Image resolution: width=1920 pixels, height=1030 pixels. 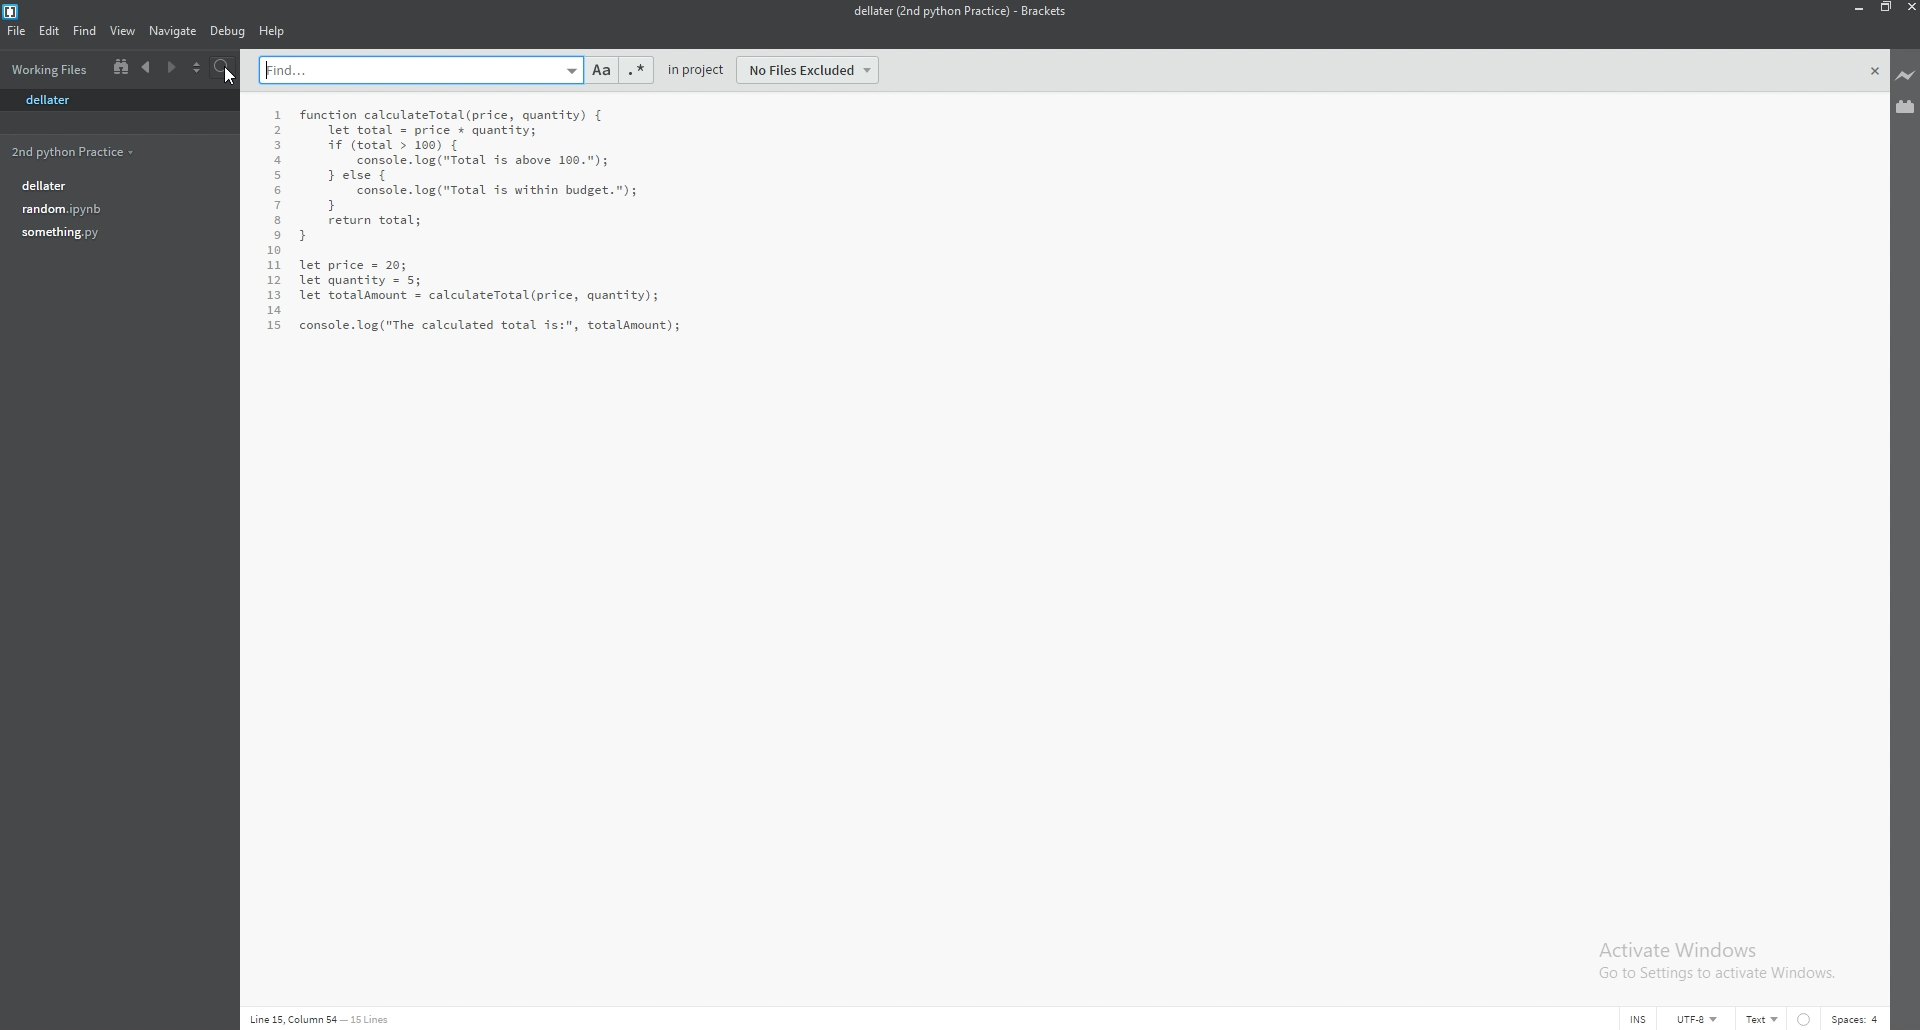 What do you see at coordinates (1882, 7) in the screenshot?
I see `resize` at bounding box center [1882, 7].